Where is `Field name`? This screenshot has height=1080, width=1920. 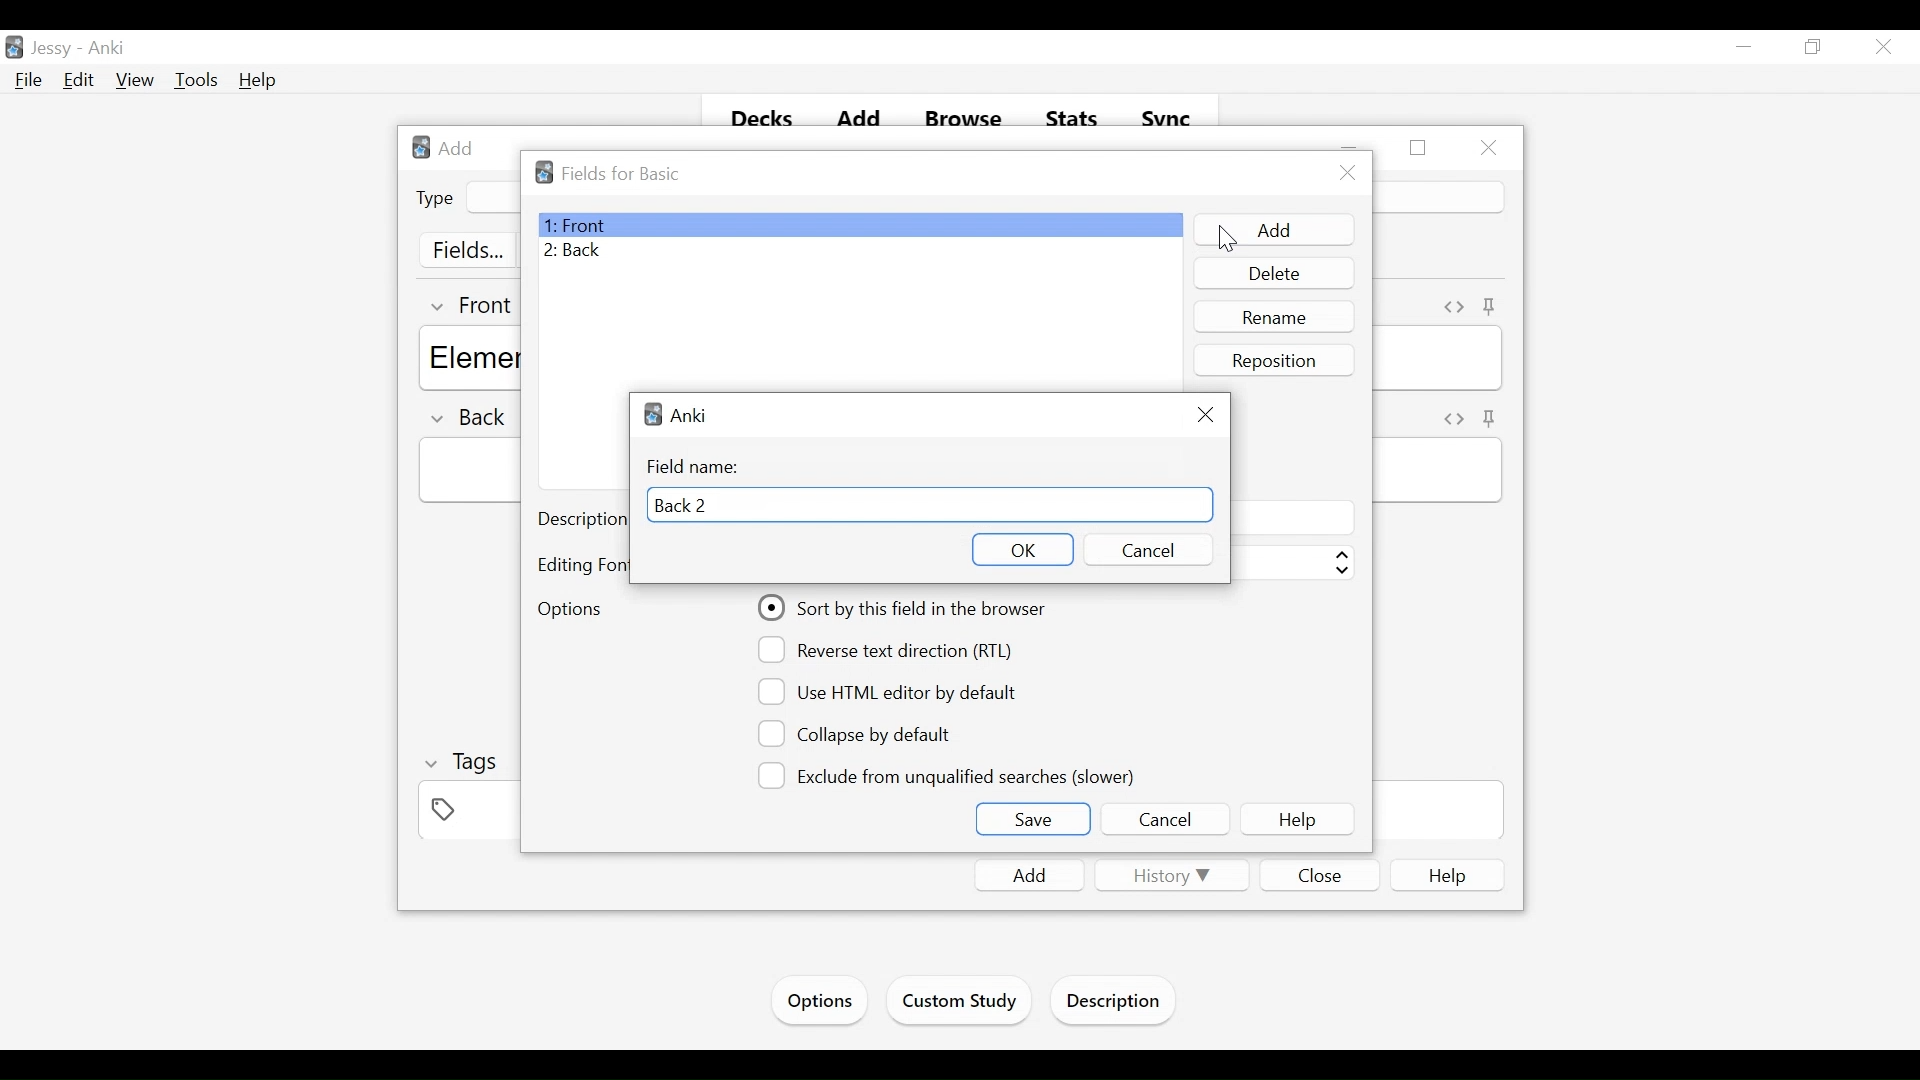 Field name is located at coordinates (696, 468).